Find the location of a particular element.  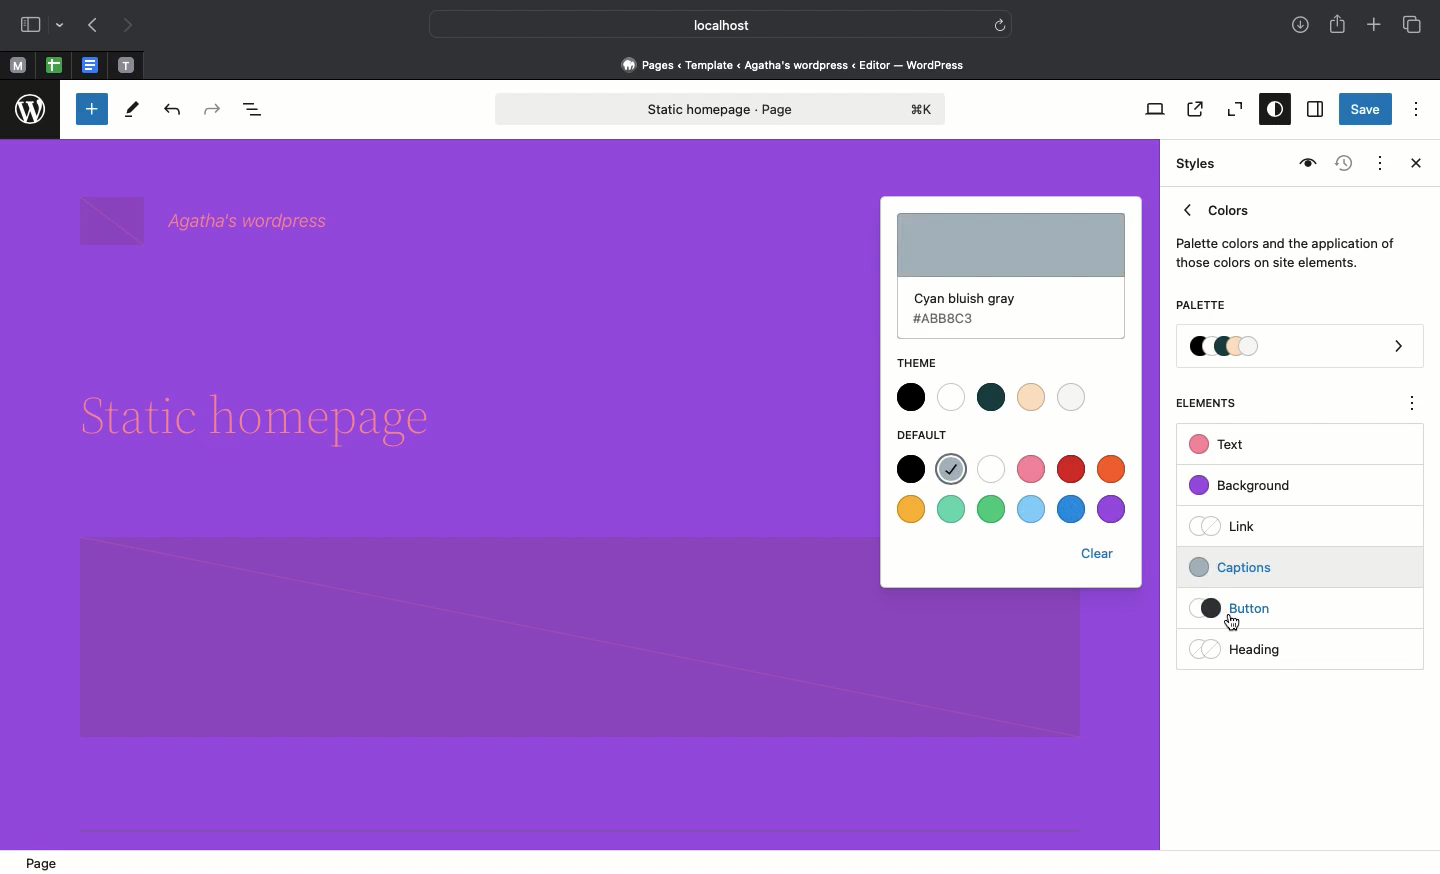

Text is located at coordinates (1220, 445).